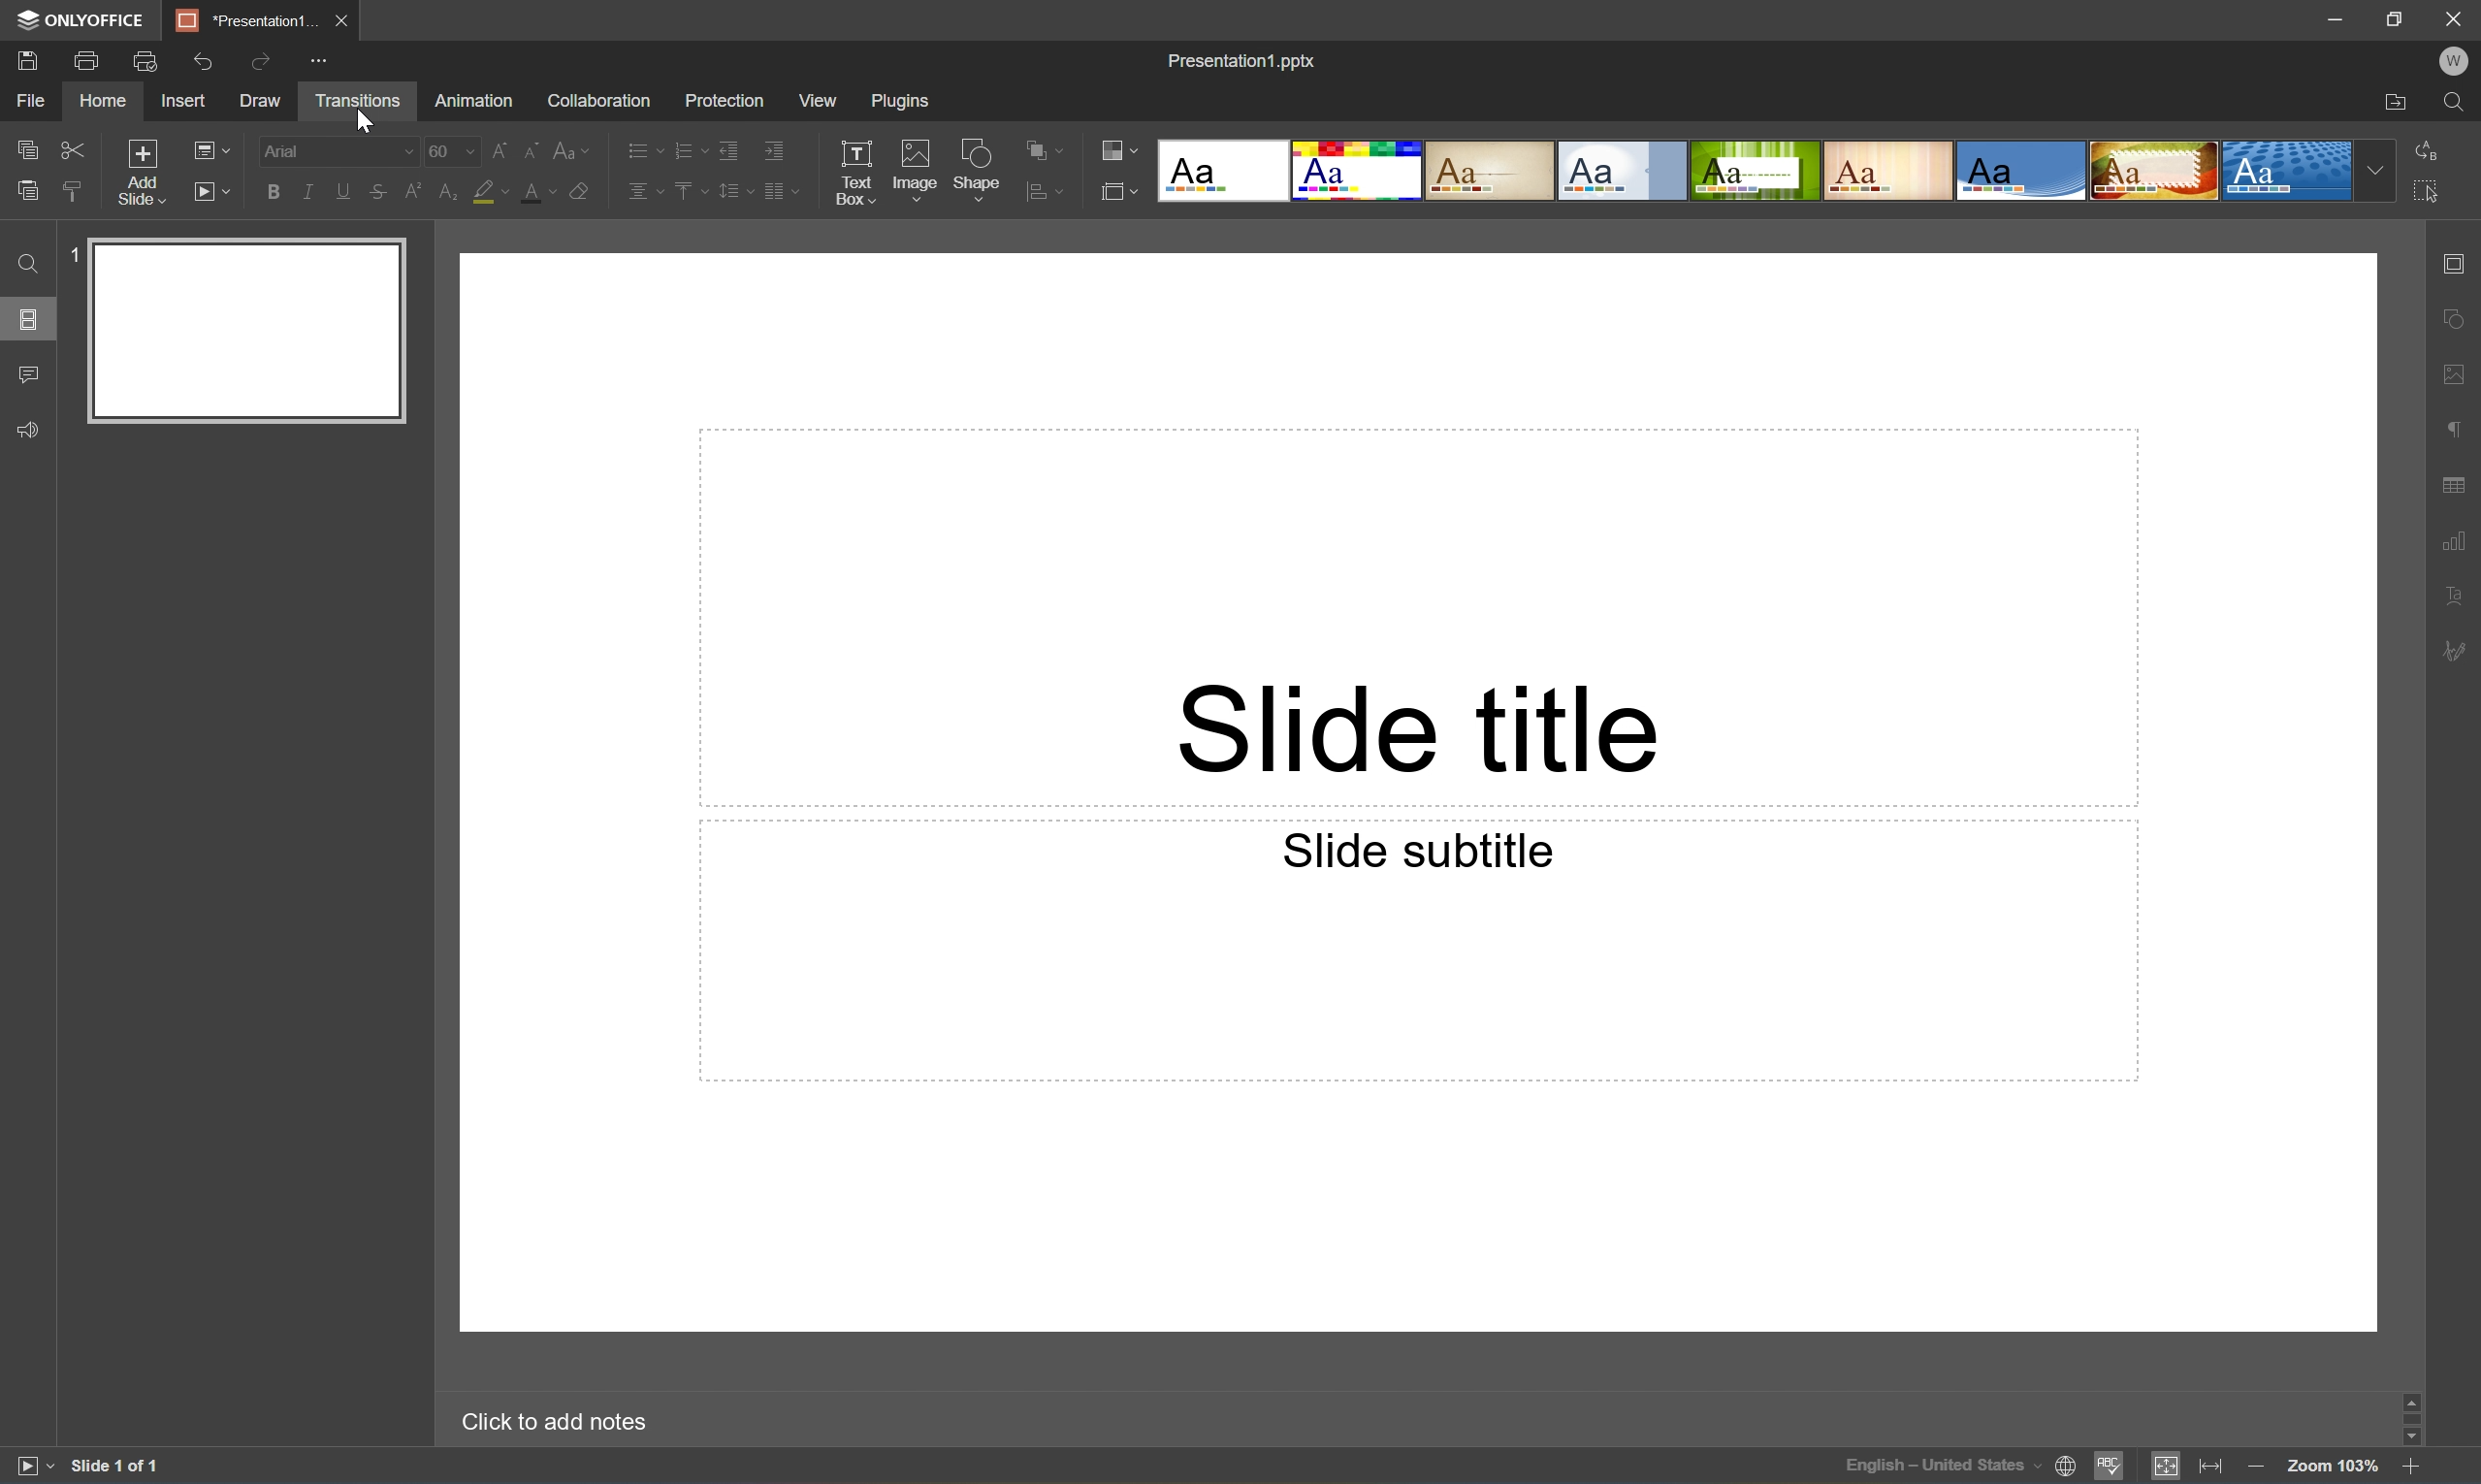 Image resolution: width=2481 pixels, height=1484 pixels. Describe the element at coordinates (687, 192) in the screenshot. I see `Vertically align` at that location.